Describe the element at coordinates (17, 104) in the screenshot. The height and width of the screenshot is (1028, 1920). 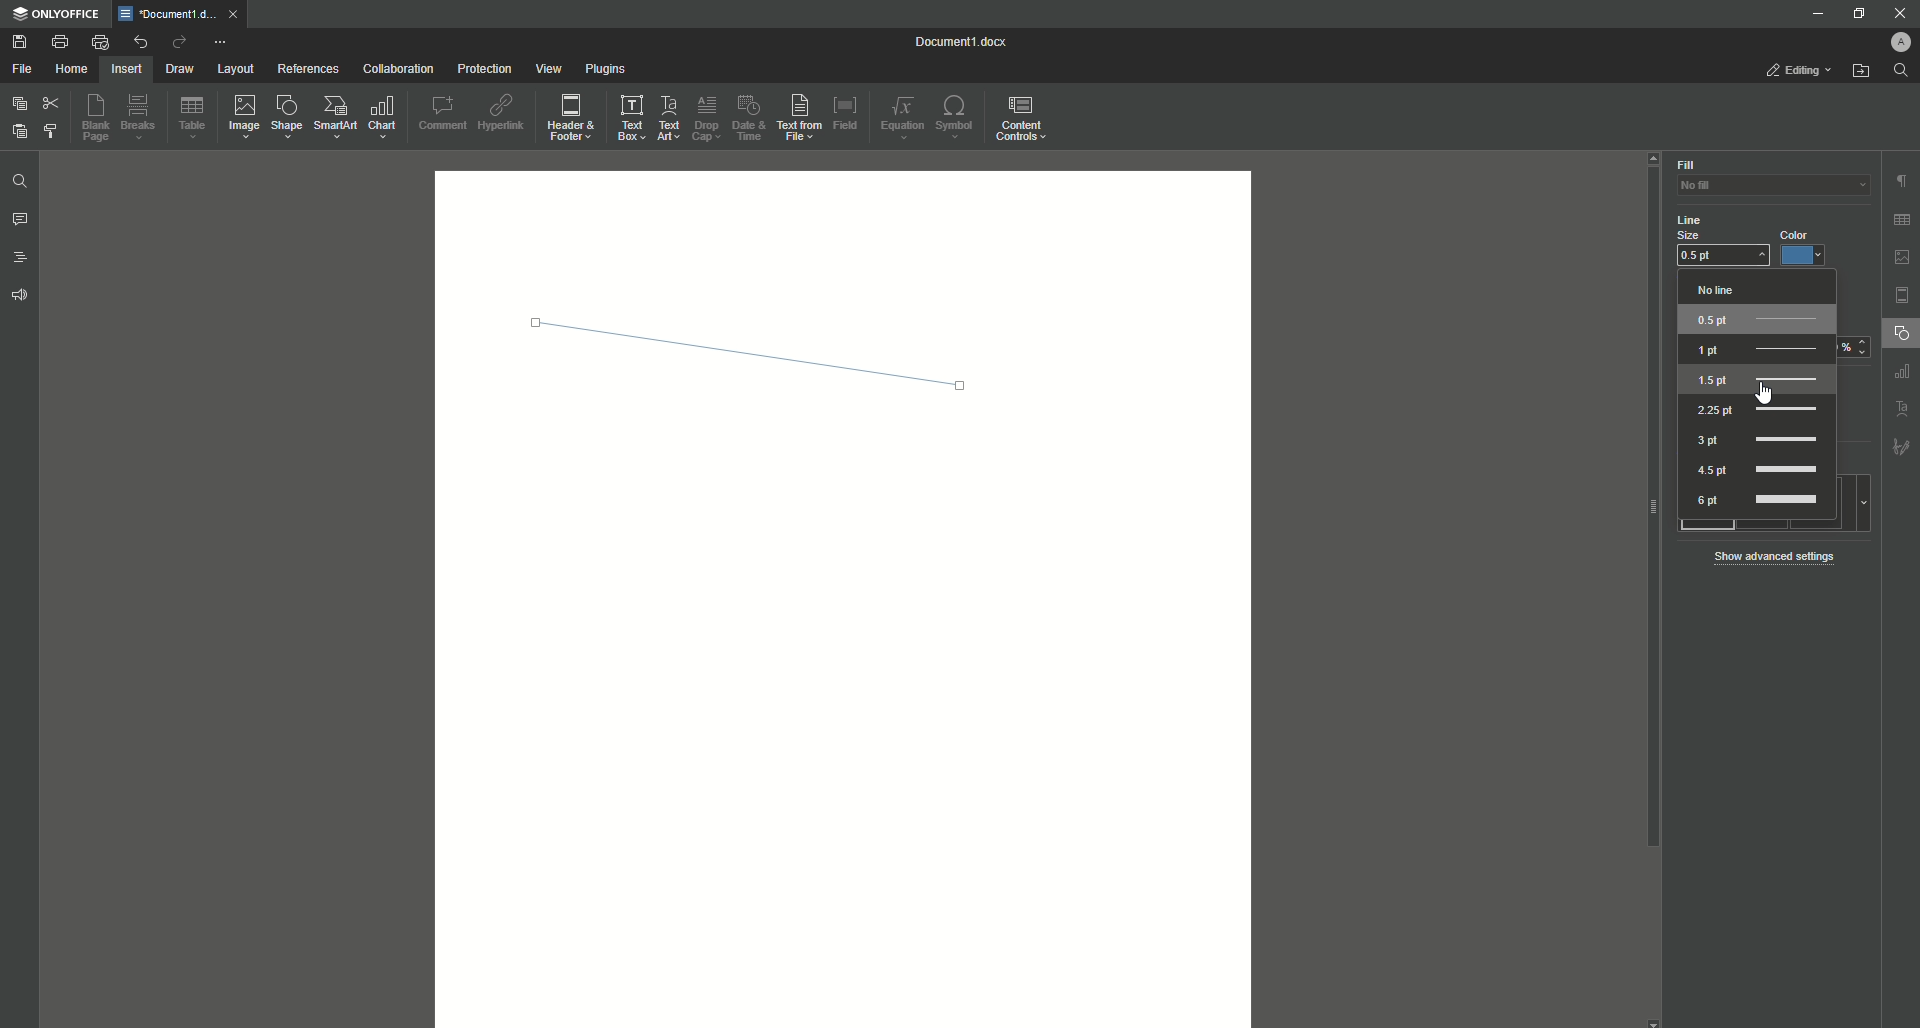
I see `Copy` at that location.